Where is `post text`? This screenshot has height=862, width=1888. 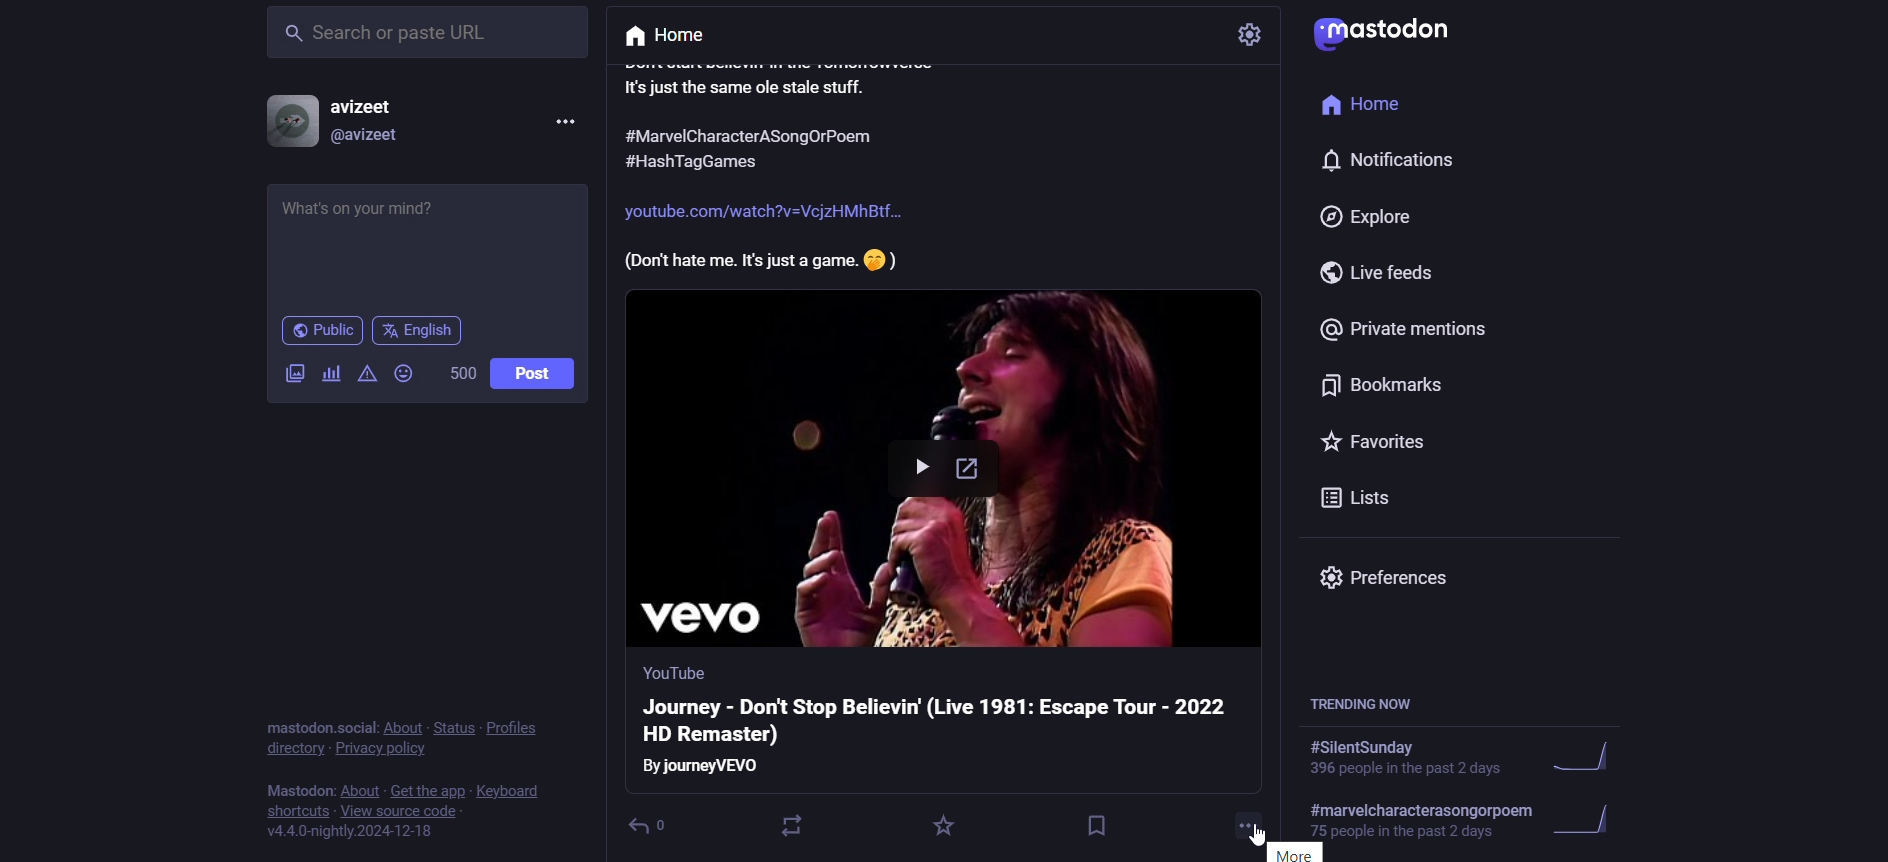
post text is located at coordinates (790, 79).